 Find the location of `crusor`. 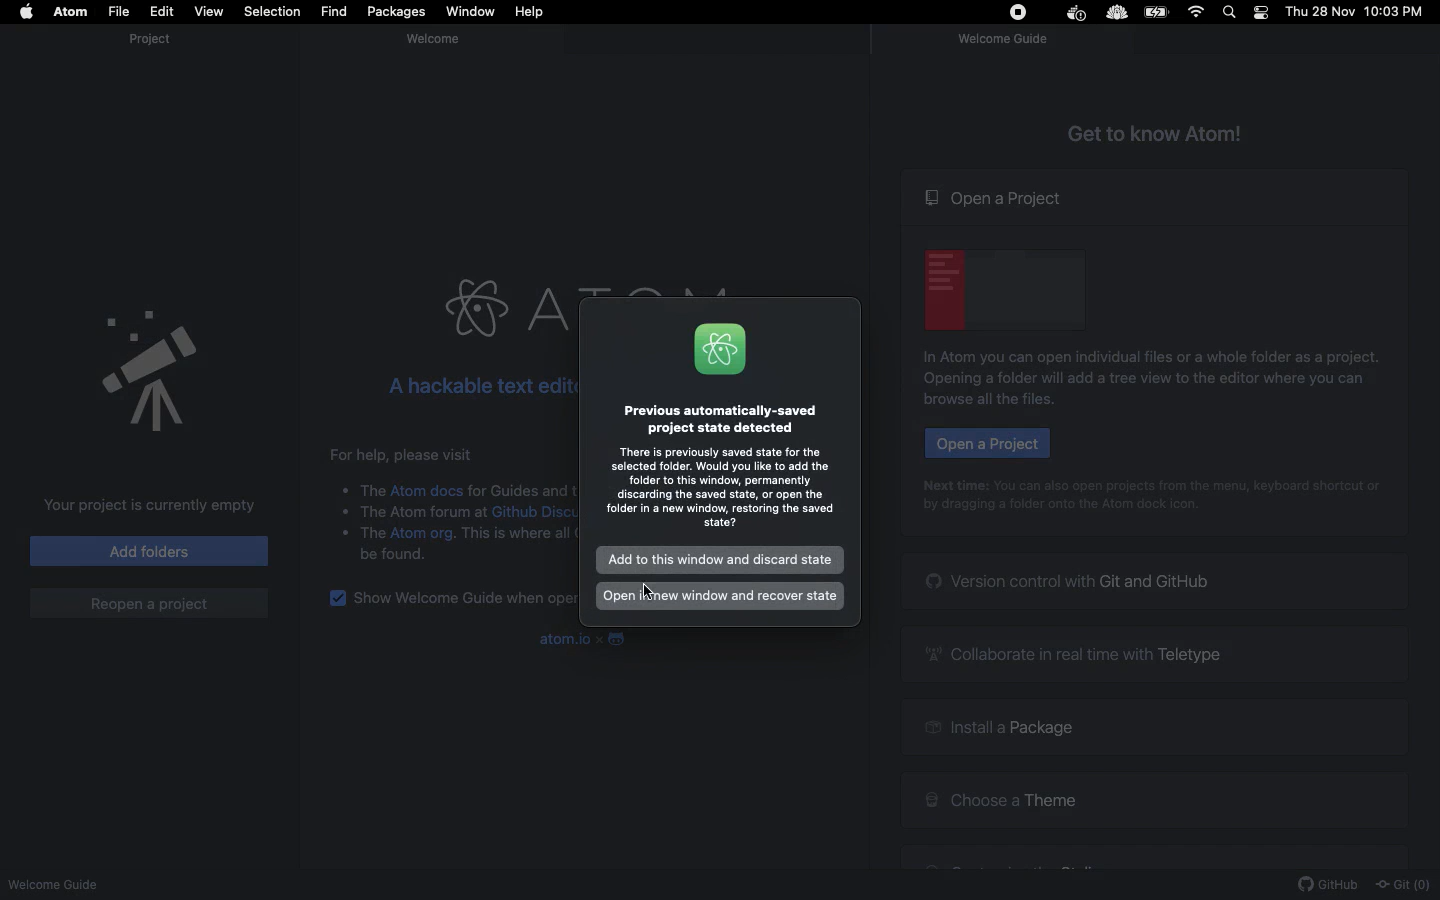

crusor is located at coordinates (653, 592).